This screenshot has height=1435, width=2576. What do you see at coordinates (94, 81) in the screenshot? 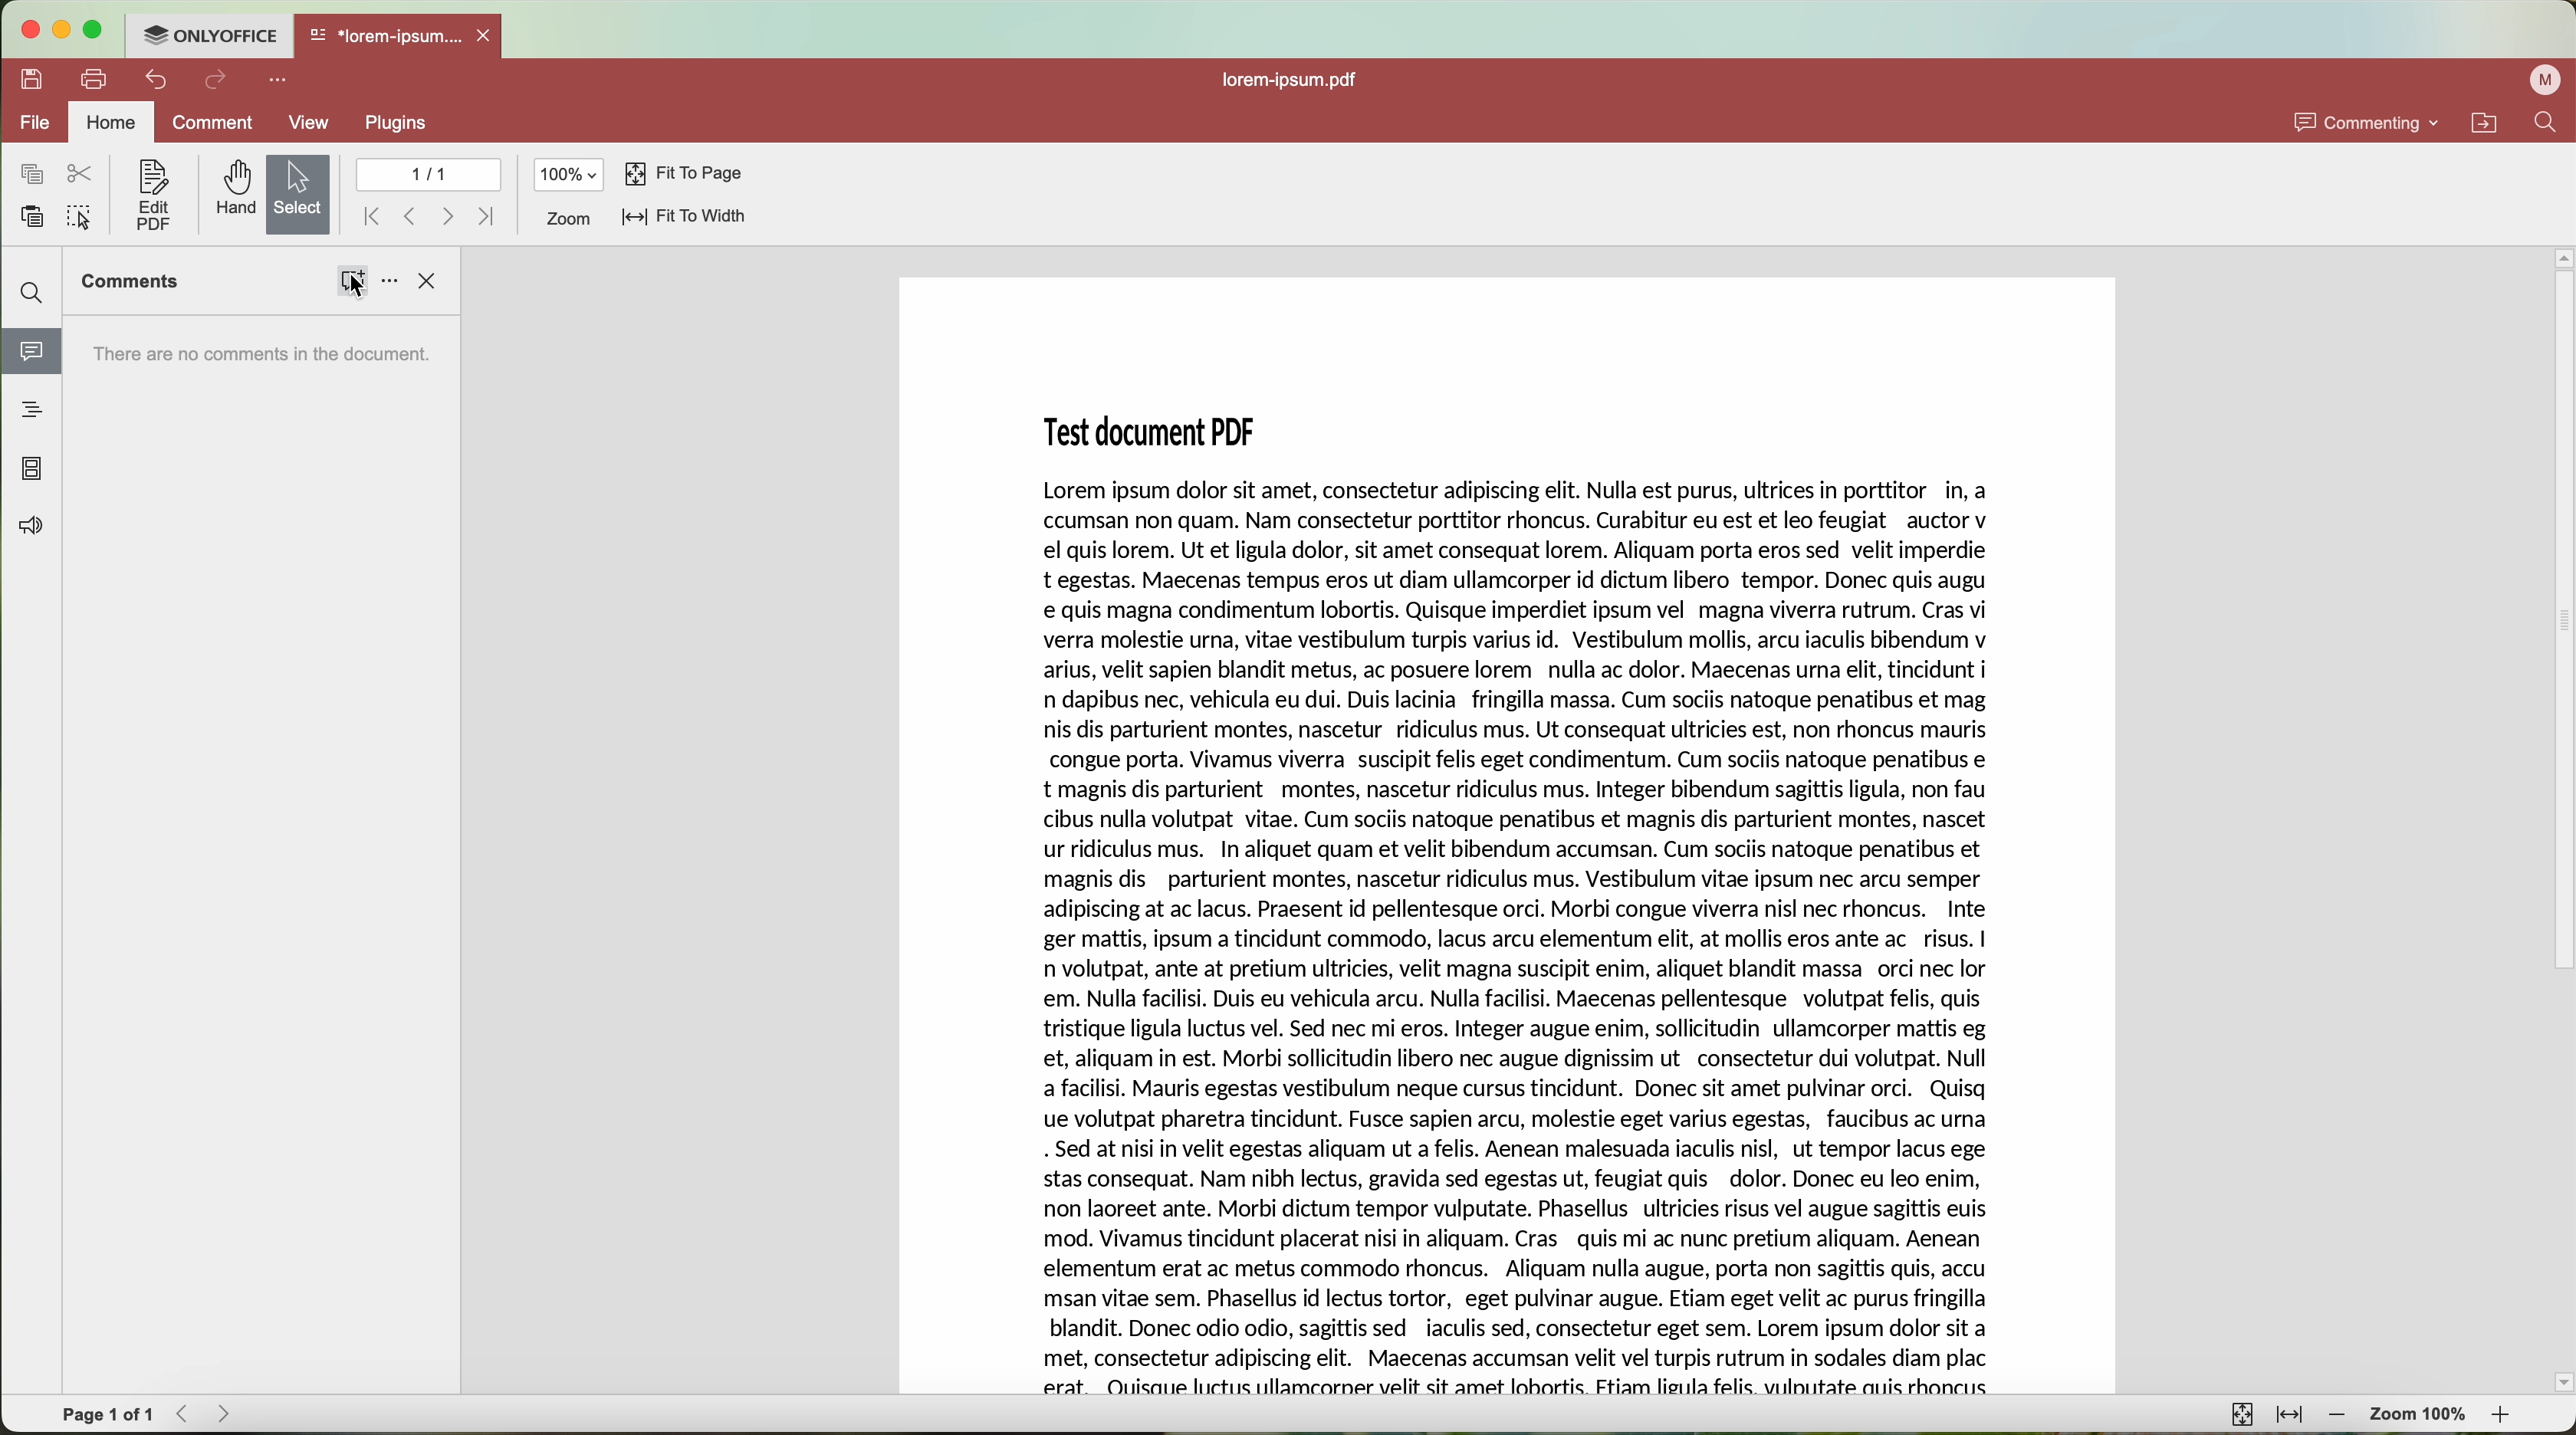
I see `print` at bounding box center [94, 81].